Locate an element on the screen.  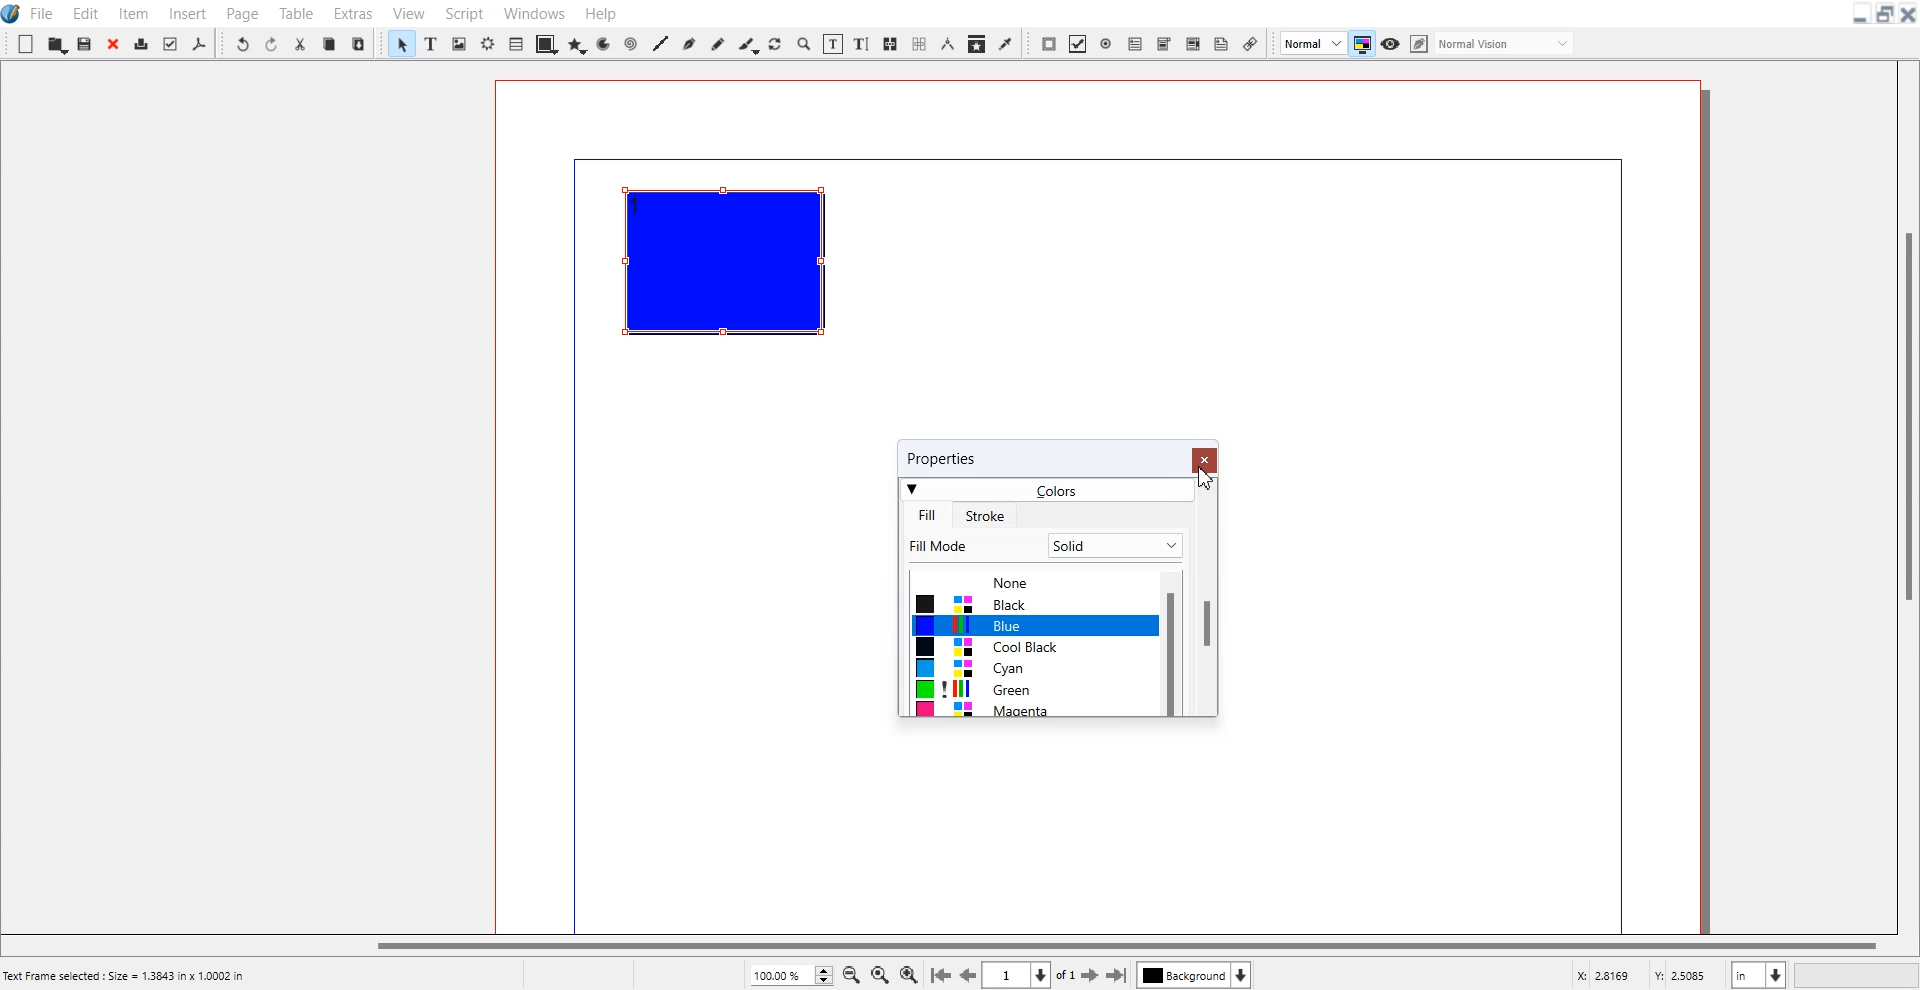
properties is located at coordinates (950, 459).